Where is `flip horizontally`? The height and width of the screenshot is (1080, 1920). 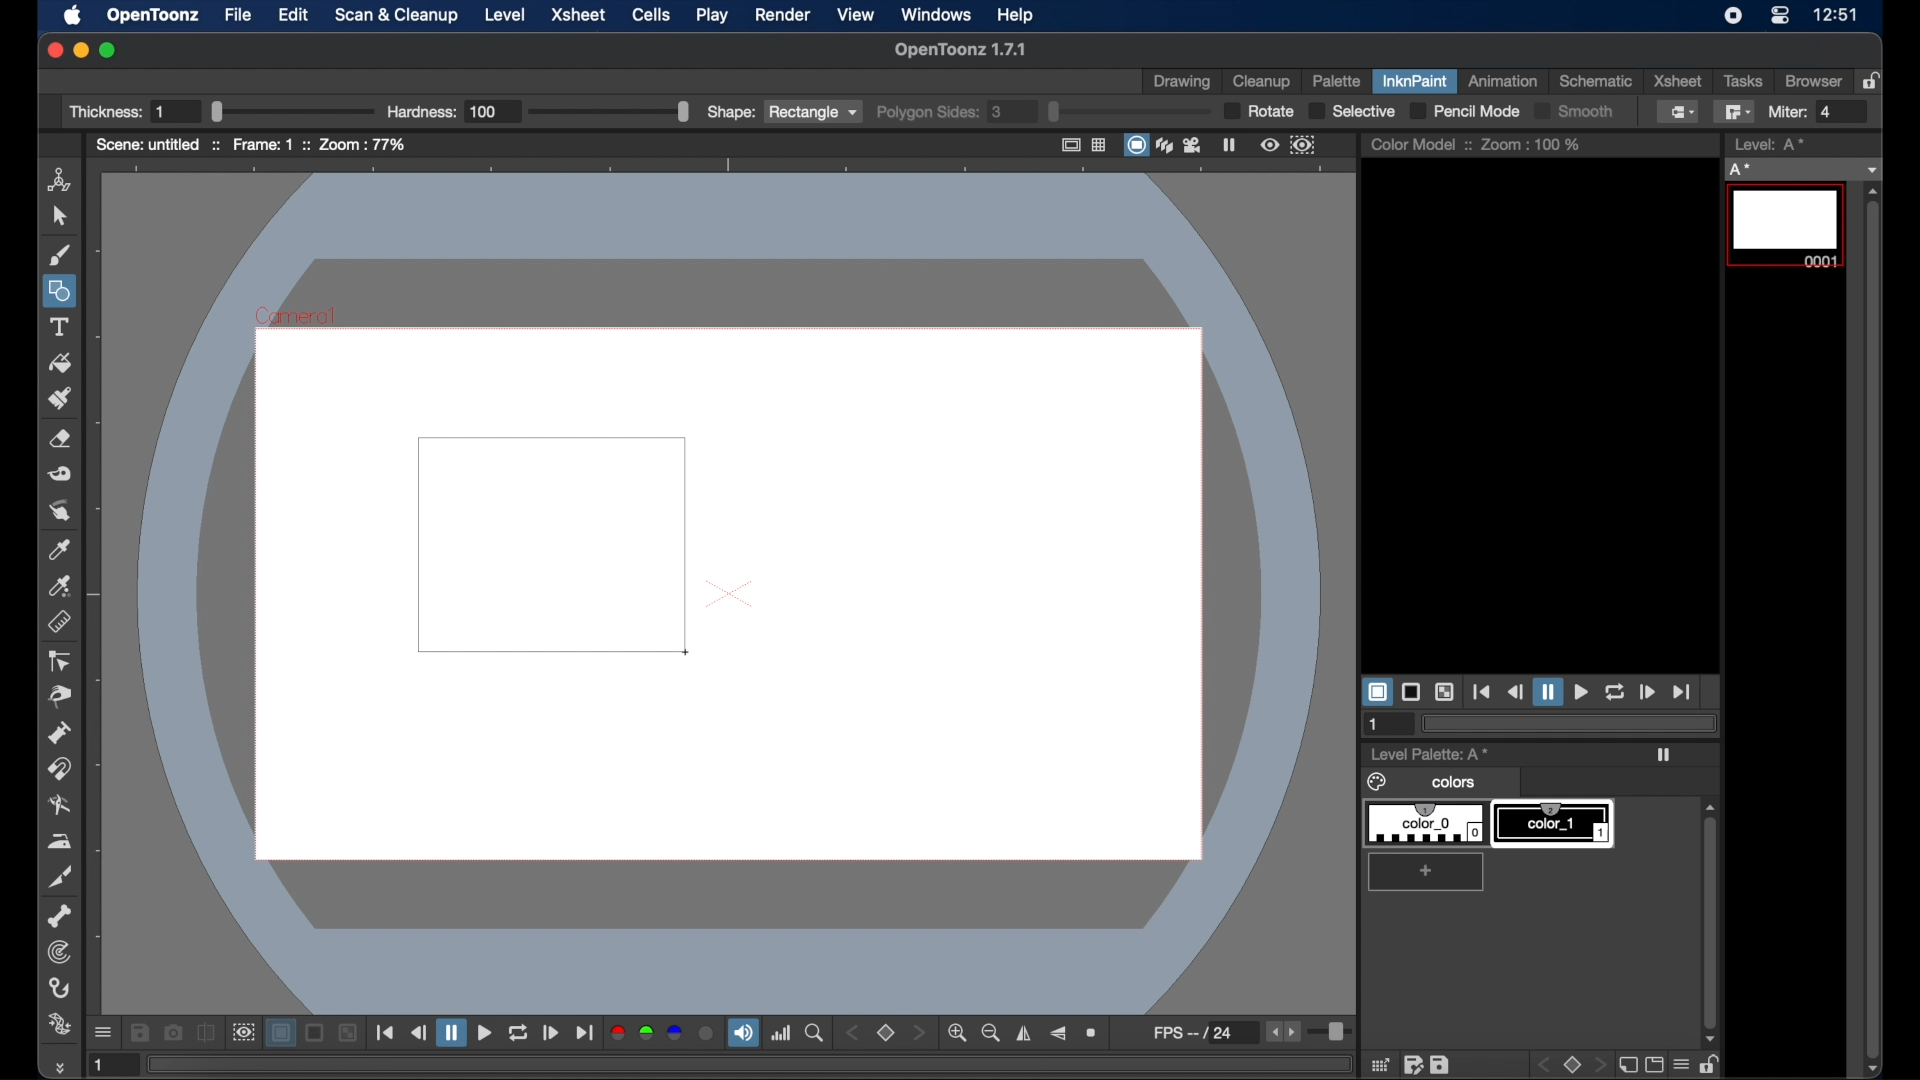 flip horizontally is located at coordinates (1025, 1033).